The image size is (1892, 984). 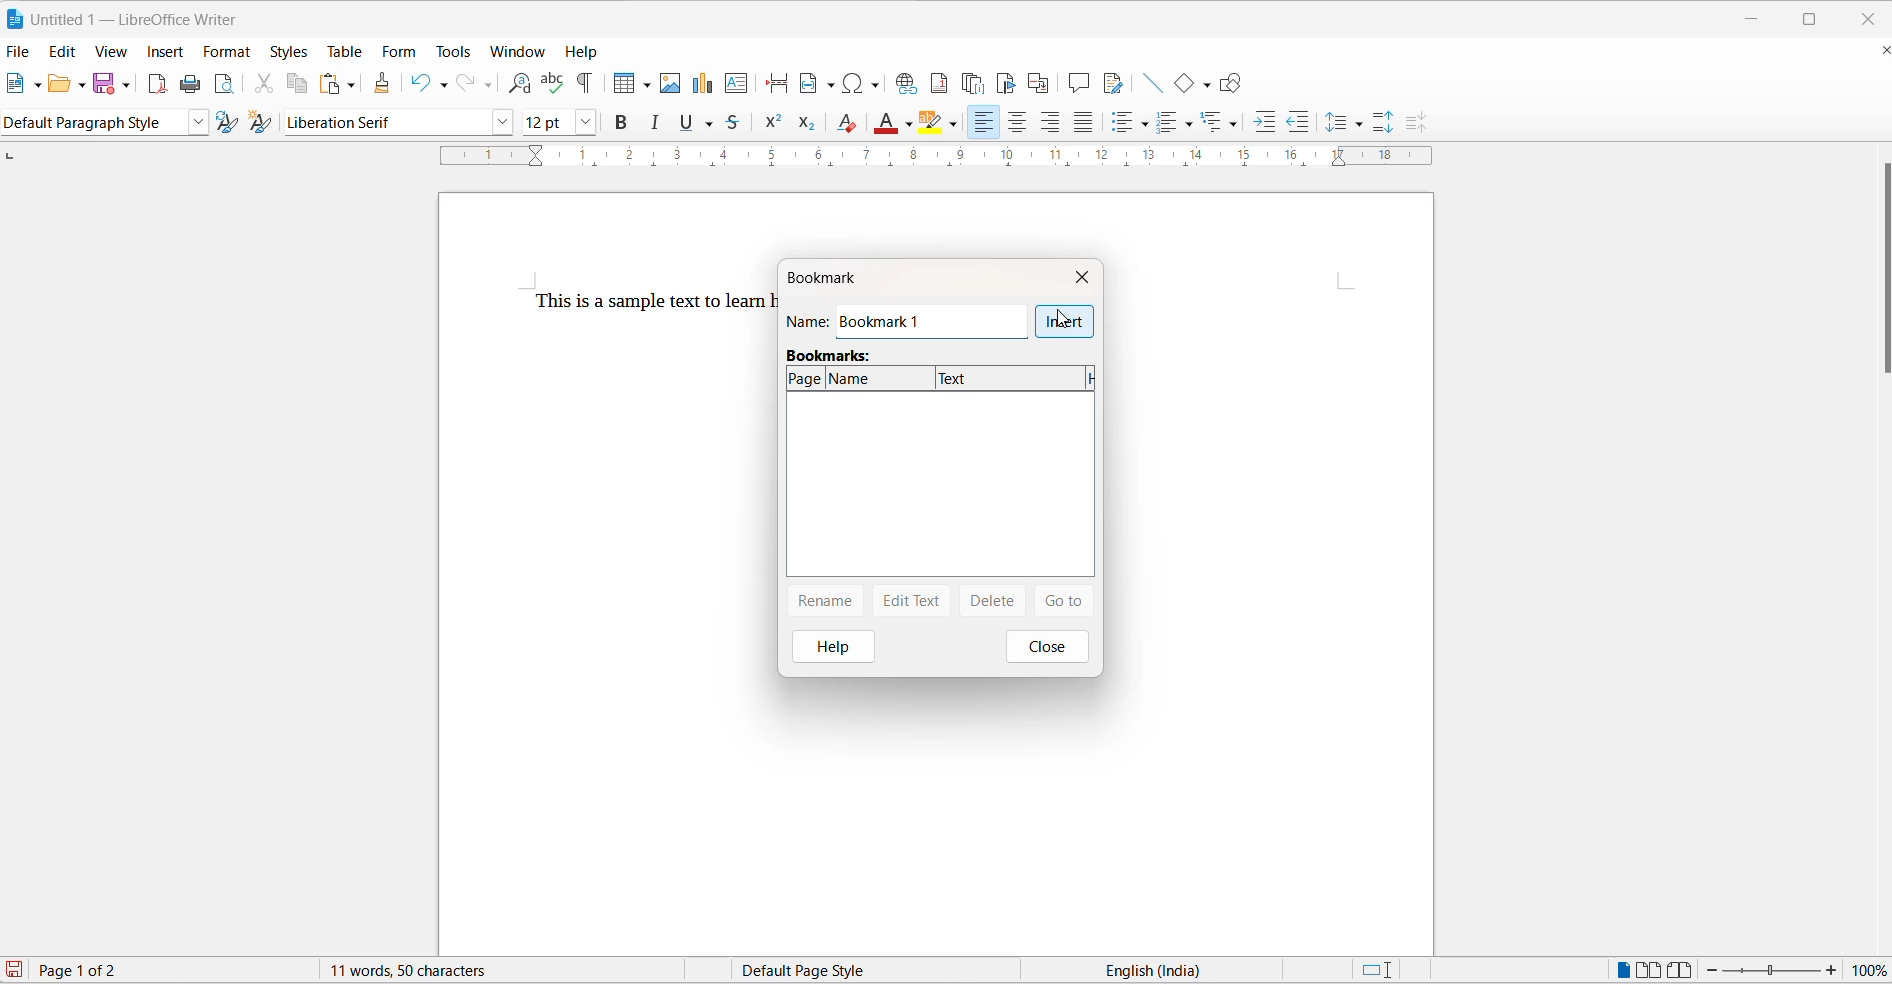 What do you see at coordinates (1215, 122) in the screenshot?
I see `outline format` at bounding box center [1215, 122].